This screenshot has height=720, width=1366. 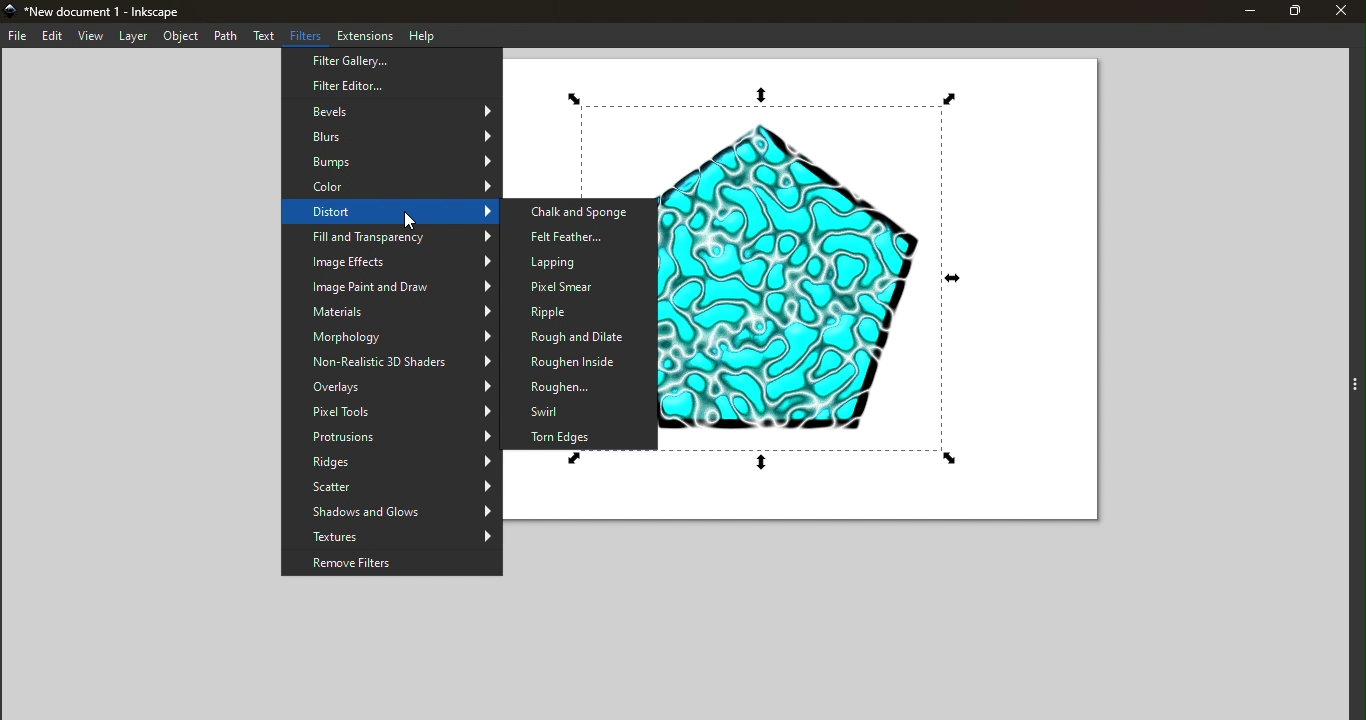 I want to click on Remove Filters, so click(x=393, y=565).